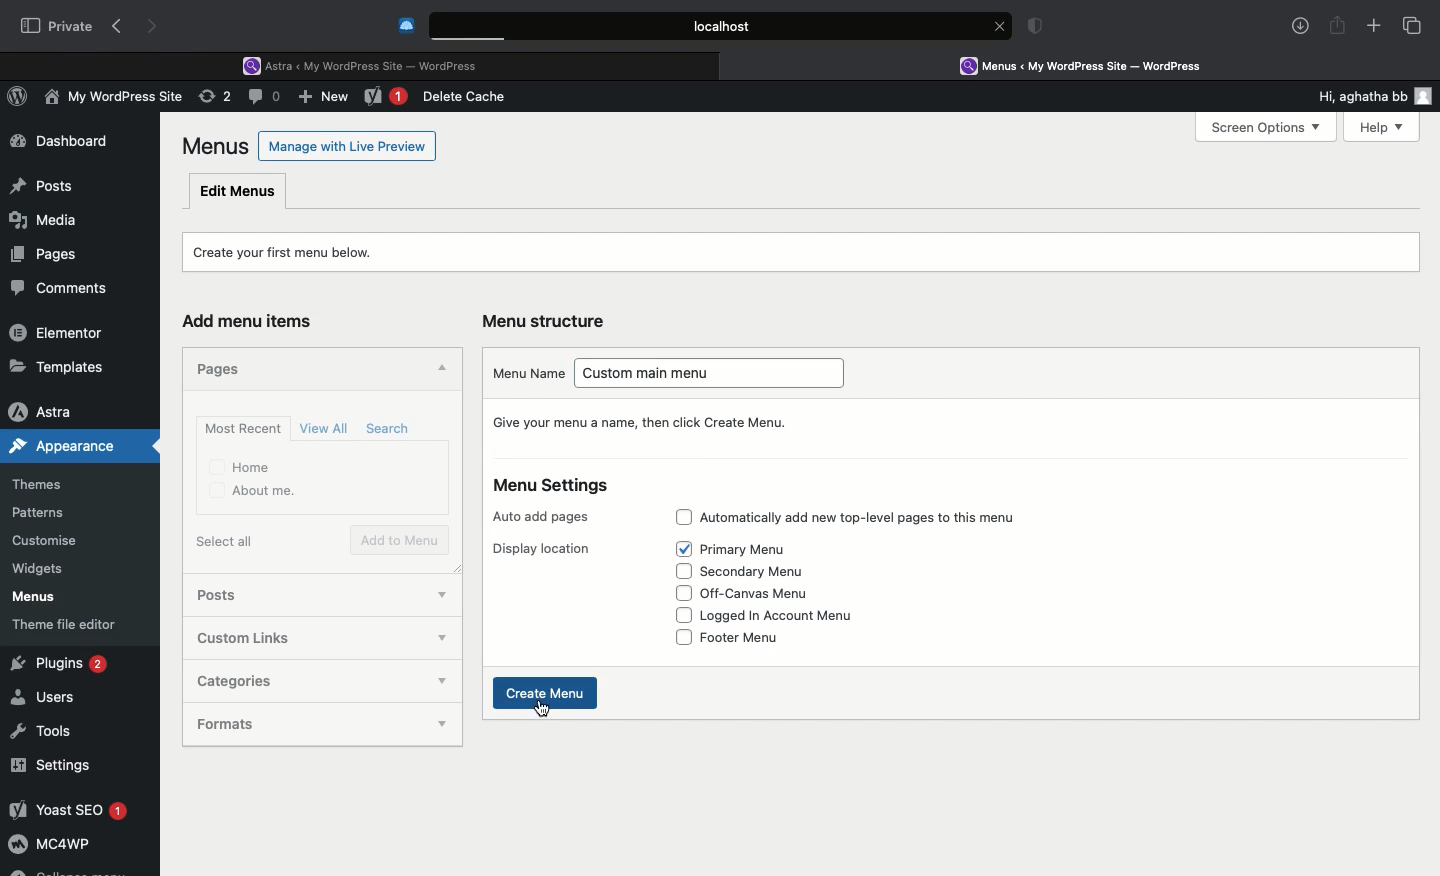 The height and width of the screenshot is (876, 1440). What do you see at coordinates (541, 549) in the screenshot?
I see `Display location` at bounding box center [541, 549].